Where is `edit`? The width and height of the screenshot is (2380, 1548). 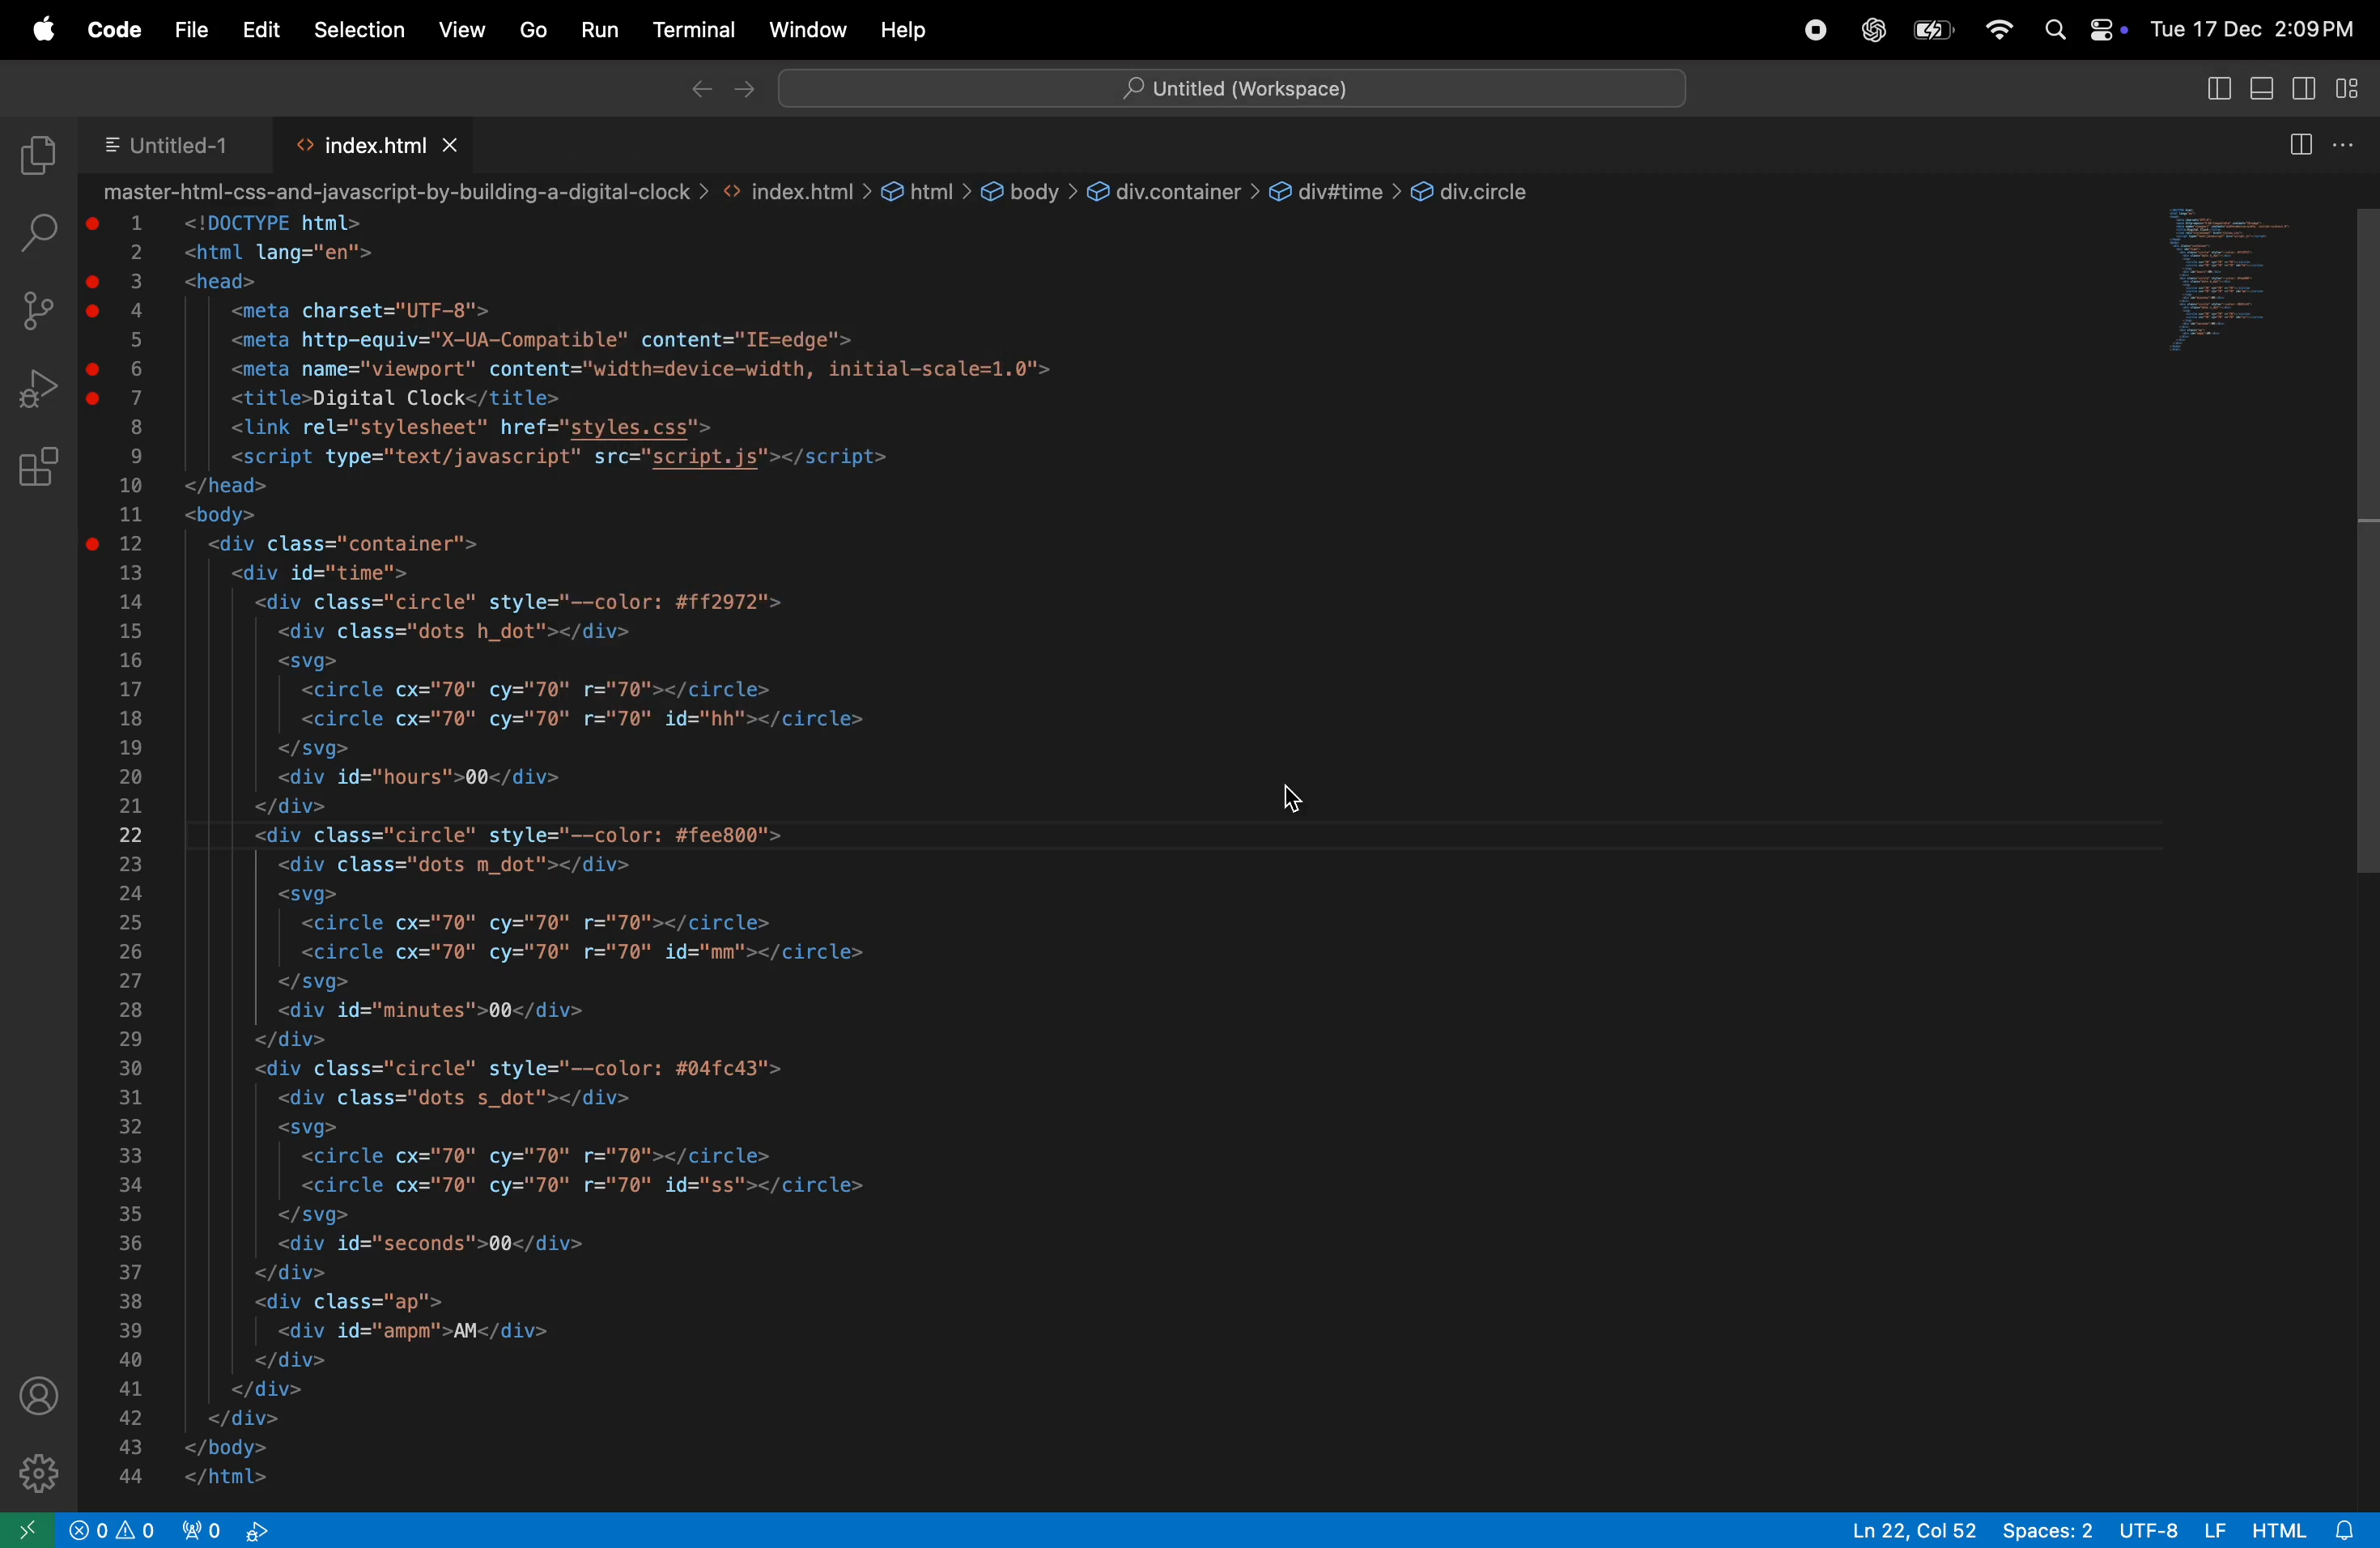
edit is located at coordinates (264, 32).